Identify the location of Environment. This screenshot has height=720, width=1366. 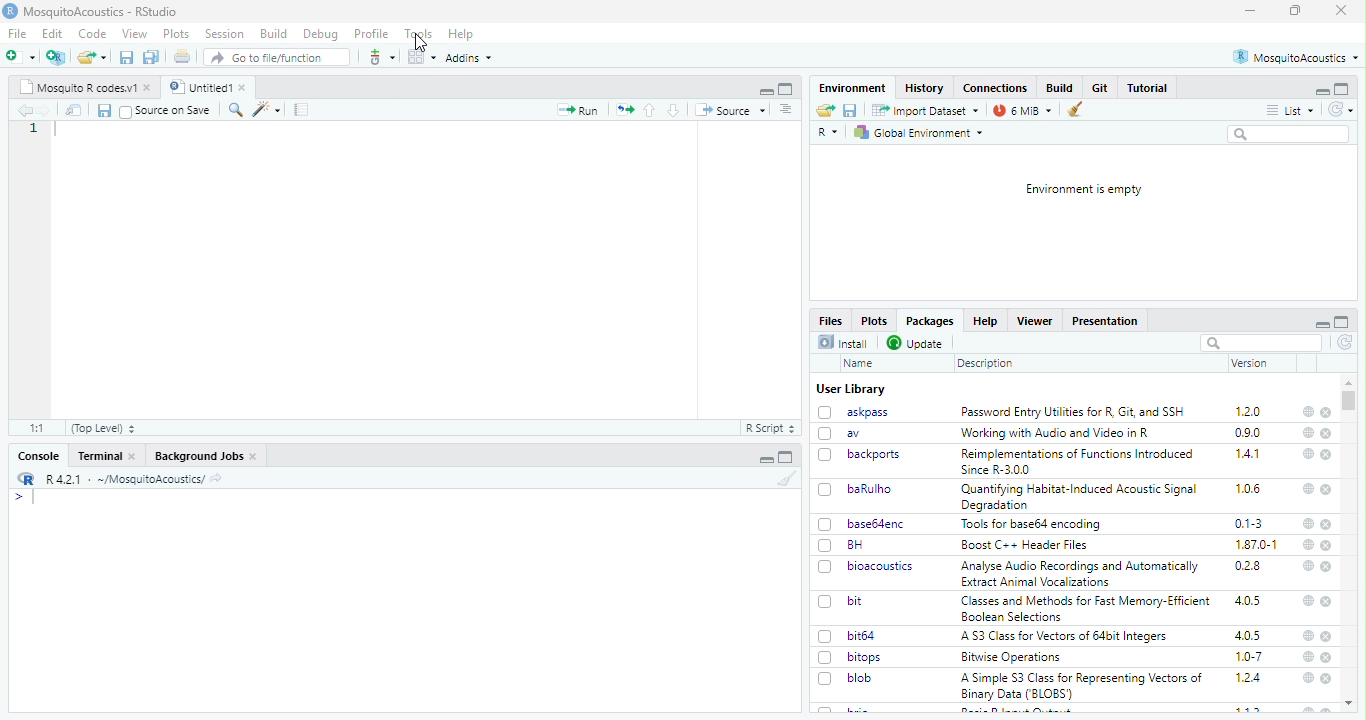
(854, 88).